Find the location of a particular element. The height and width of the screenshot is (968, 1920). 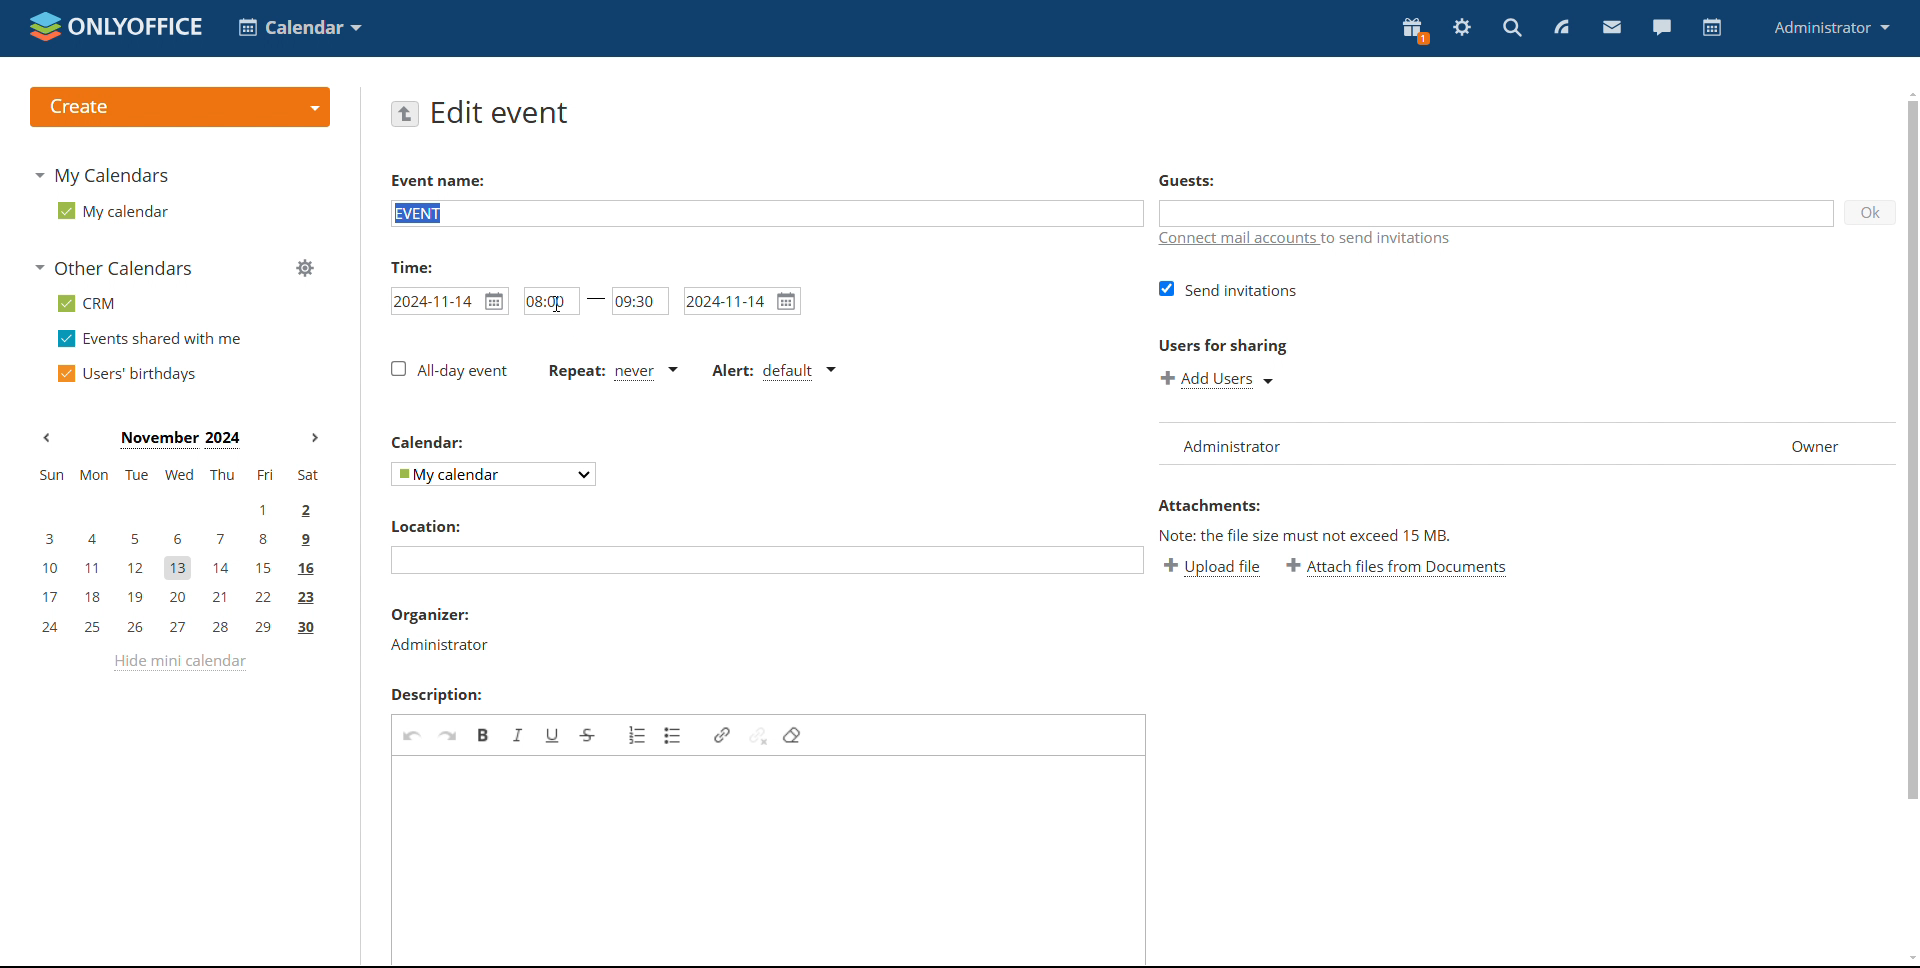

previous month is located at coordinates (50, 438).